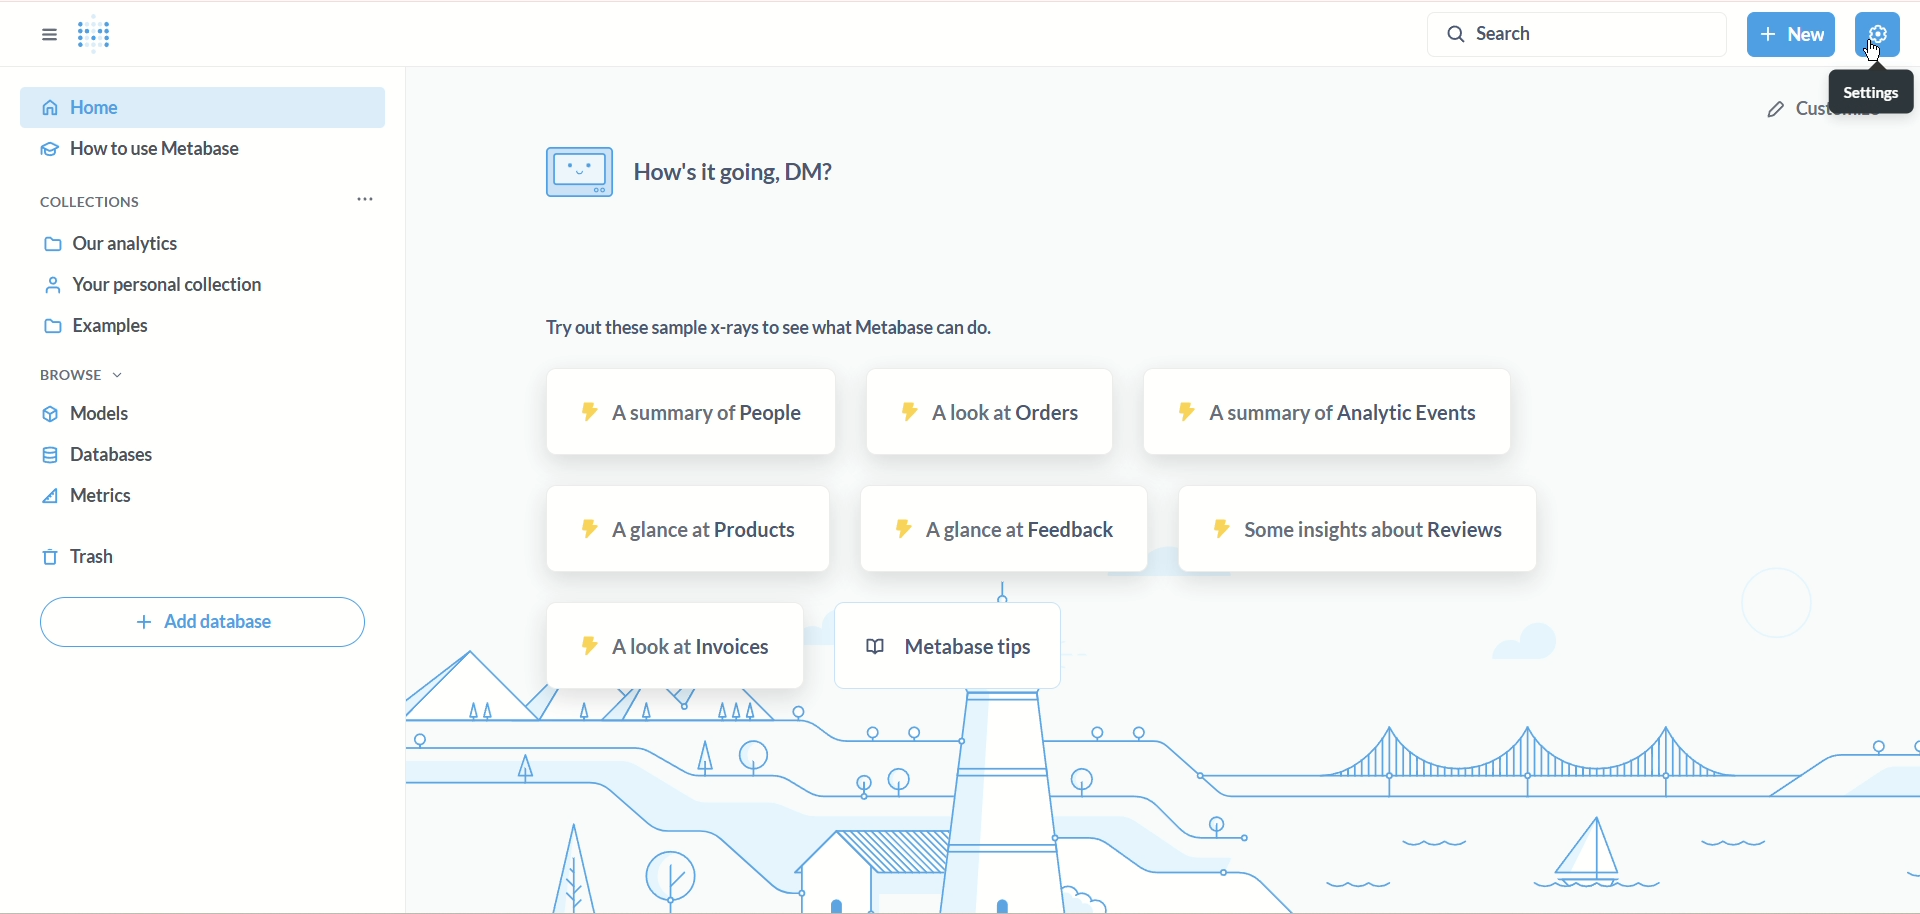 This screenshot has height=914, width=1920. I want to click on how to use metabase, so click(146, 149).